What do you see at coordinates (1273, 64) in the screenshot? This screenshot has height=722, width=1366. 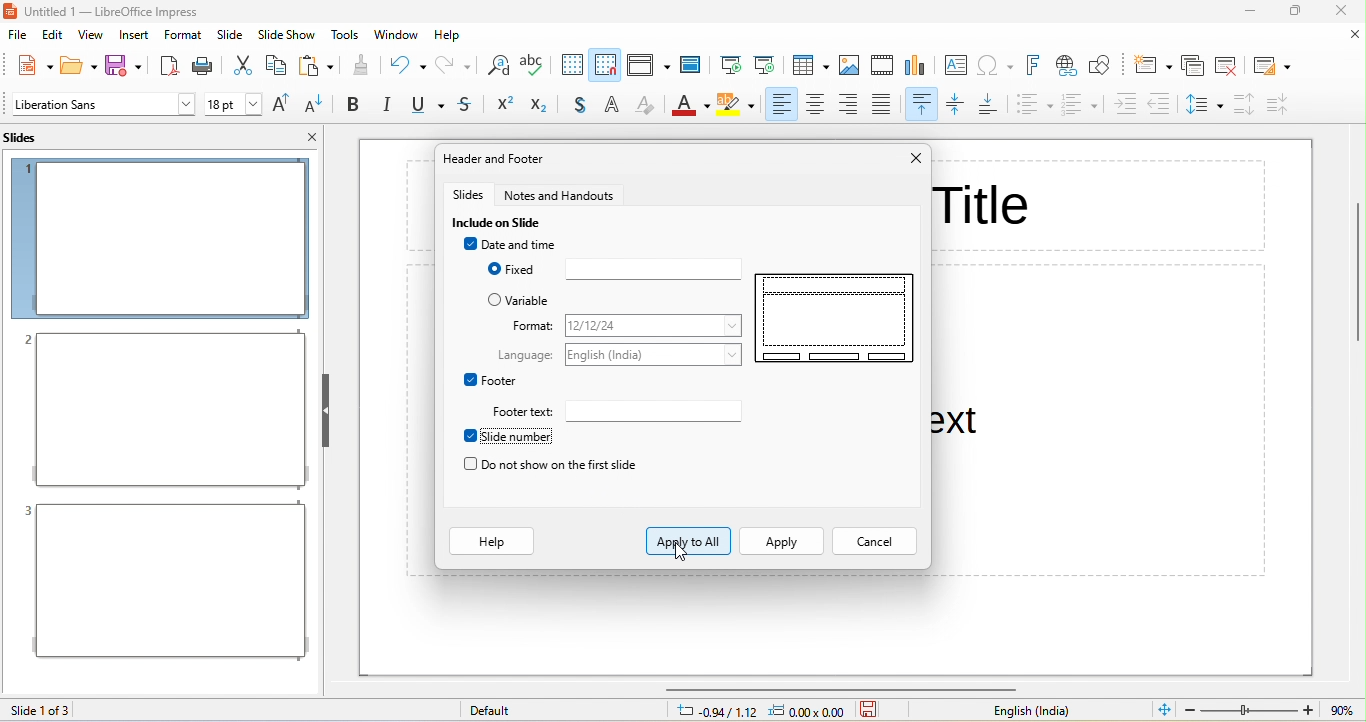 I see `slide layout` at bounding box center [1273, 64].